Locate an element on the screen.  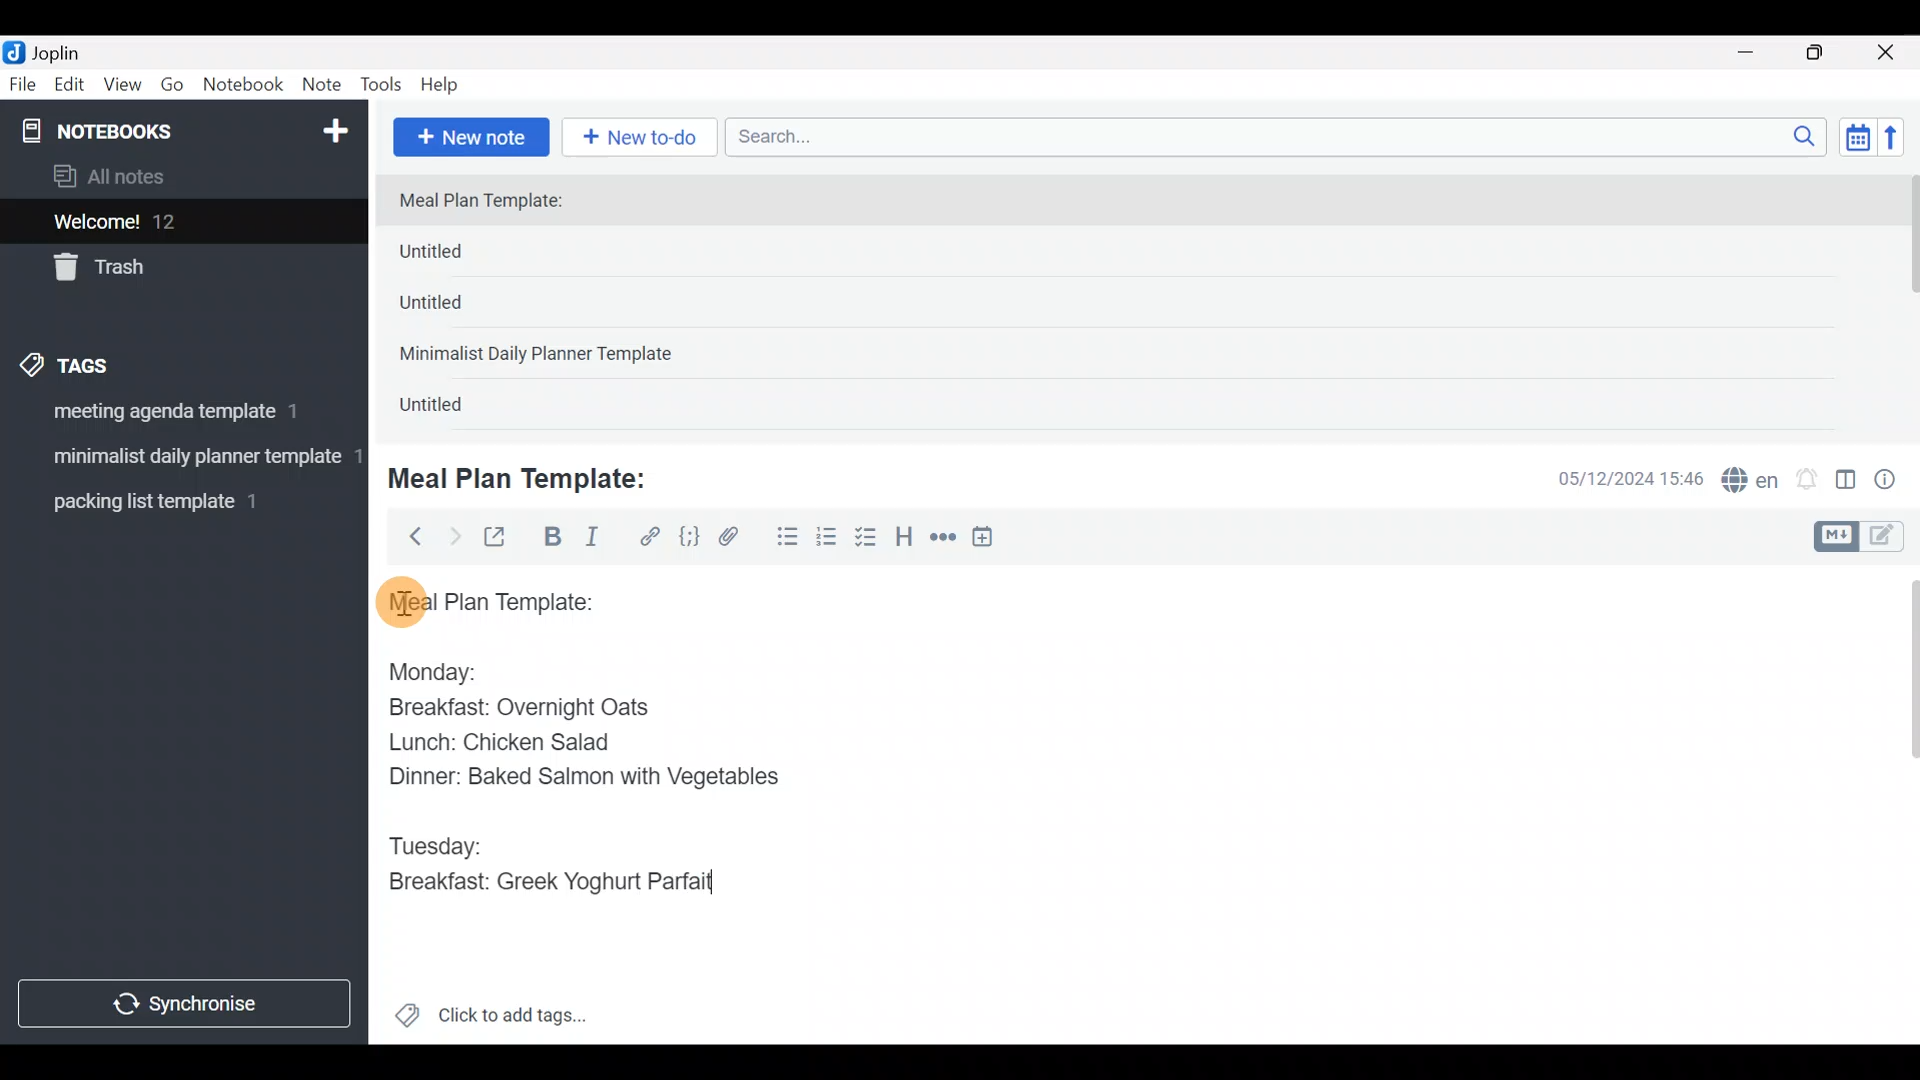
Toggle sort order is located at coordinates (1857, 138).